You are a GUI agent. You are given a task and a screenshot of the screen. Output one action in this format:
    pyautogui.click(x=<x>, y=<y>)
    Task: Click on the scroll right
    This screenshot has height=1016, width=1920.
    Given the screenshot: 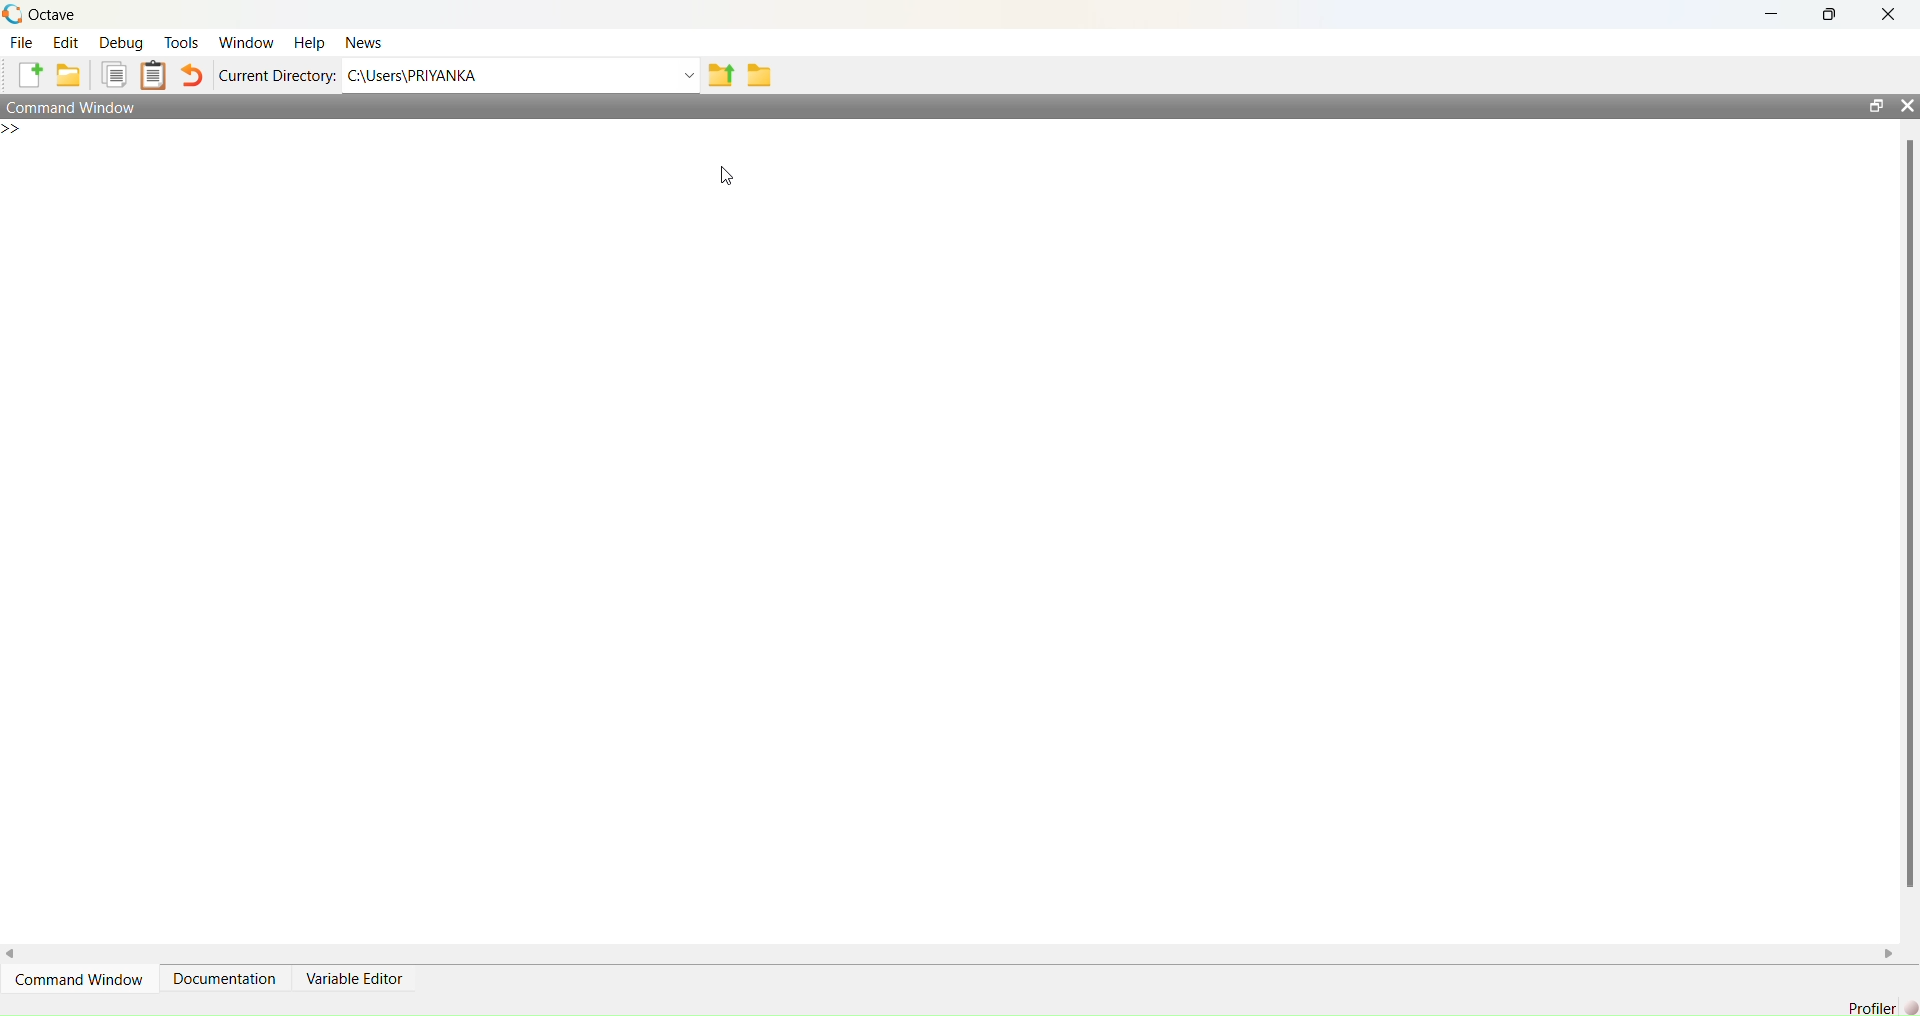 What is the action you would take?
    pyautogui.click(x=1890, y=954)
    